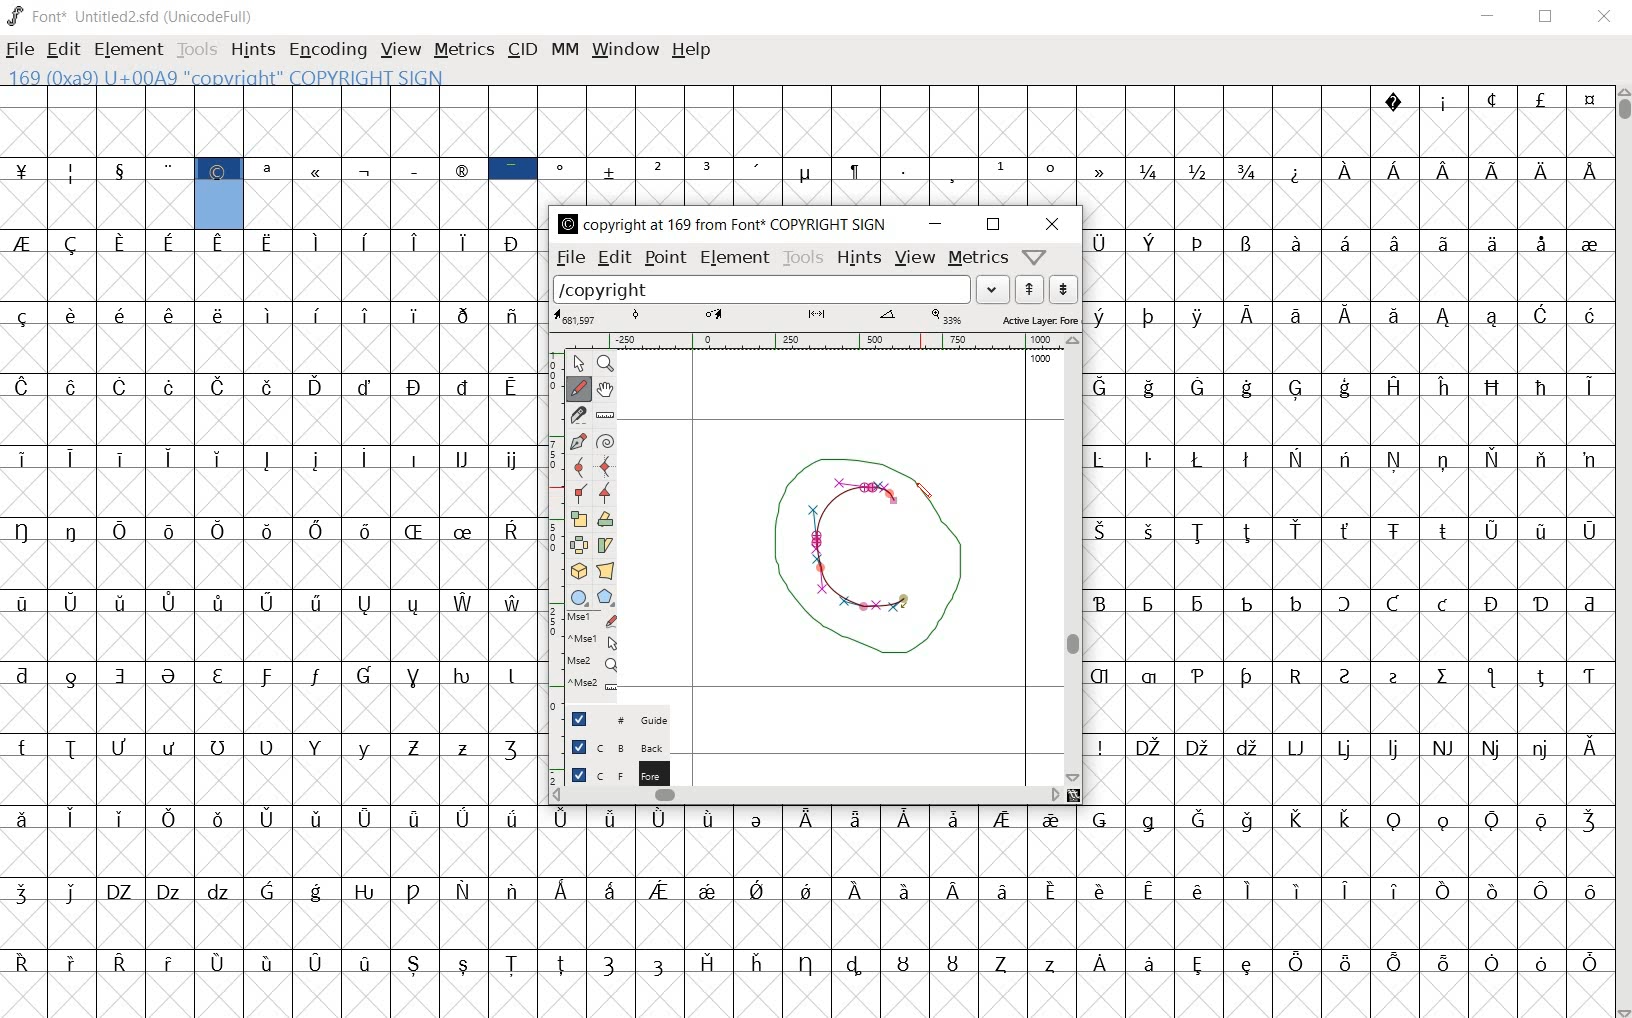  I want to click on scale the selection, so click(579, 519).